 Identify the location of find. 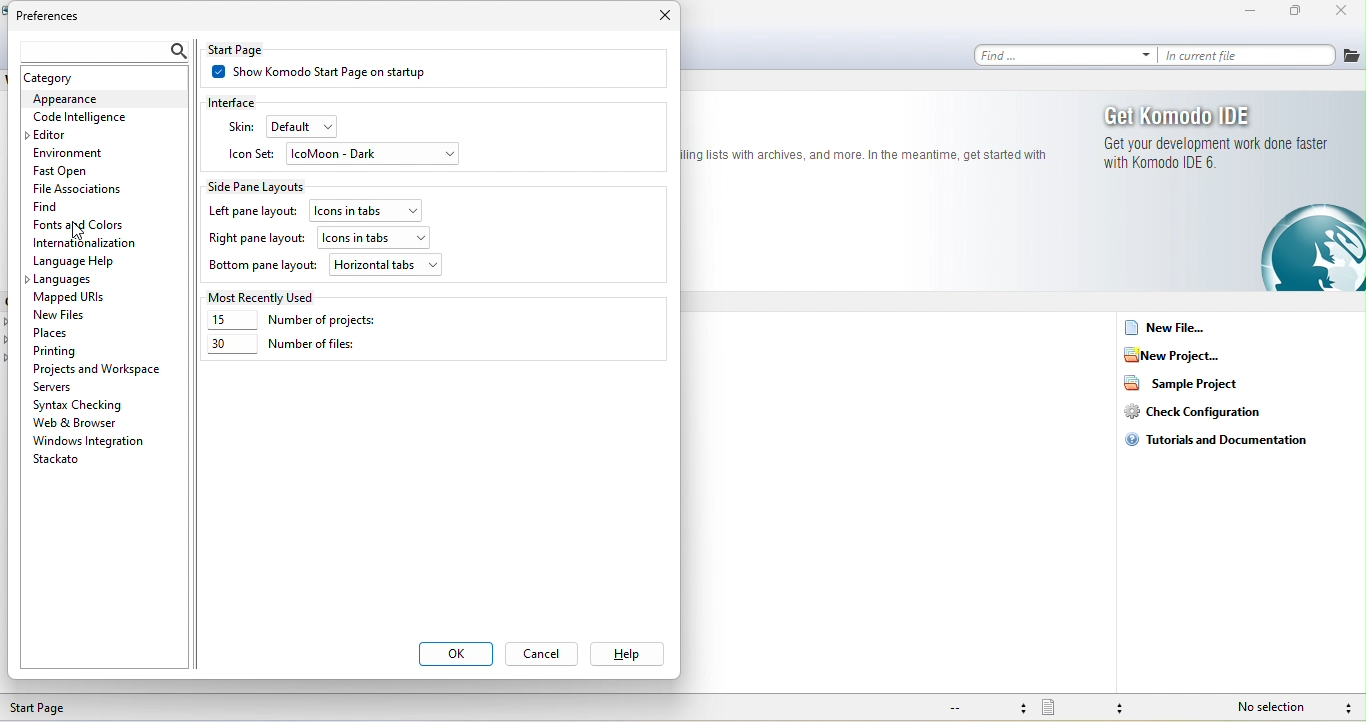
(1068, 56).